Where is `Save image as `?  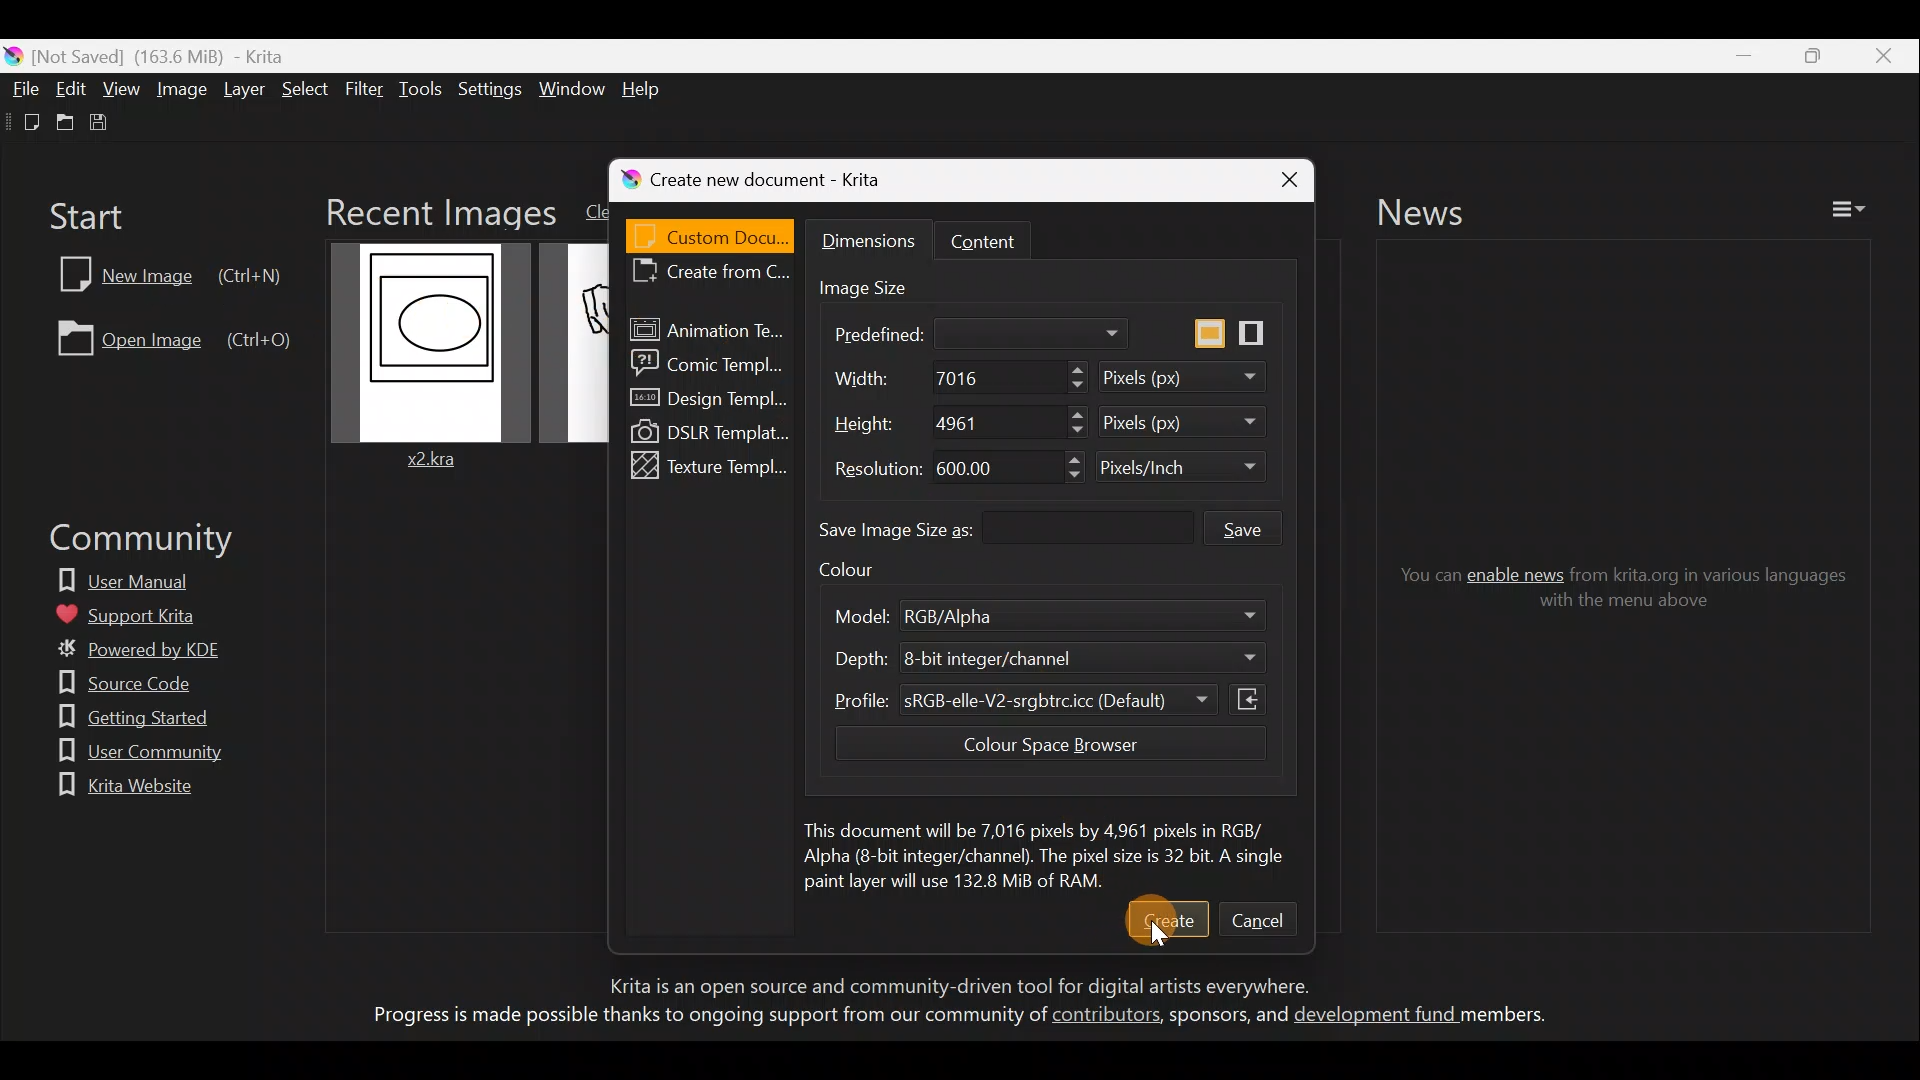
Save image as  is located at coordinates (1007, 532).